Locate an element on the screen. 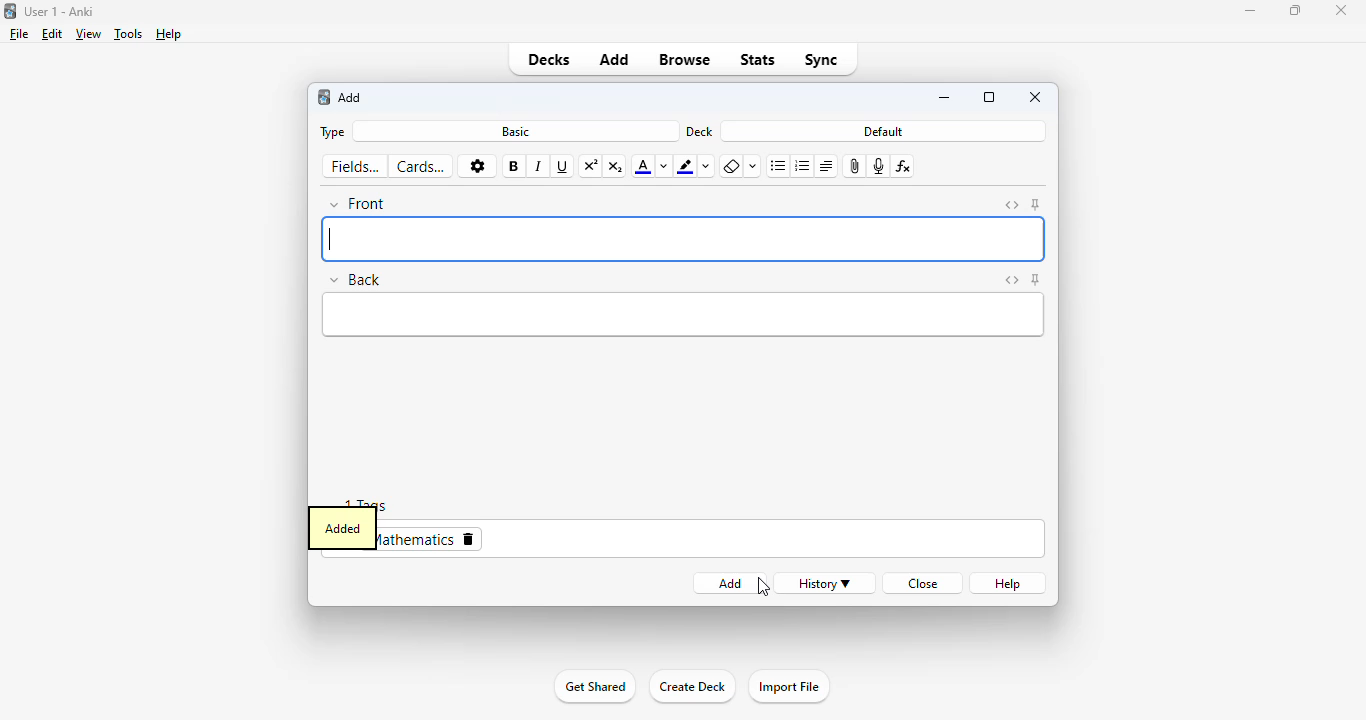 The width and height of the screenshot is (1366, 720). record audio is located at coordinates (879, 166).